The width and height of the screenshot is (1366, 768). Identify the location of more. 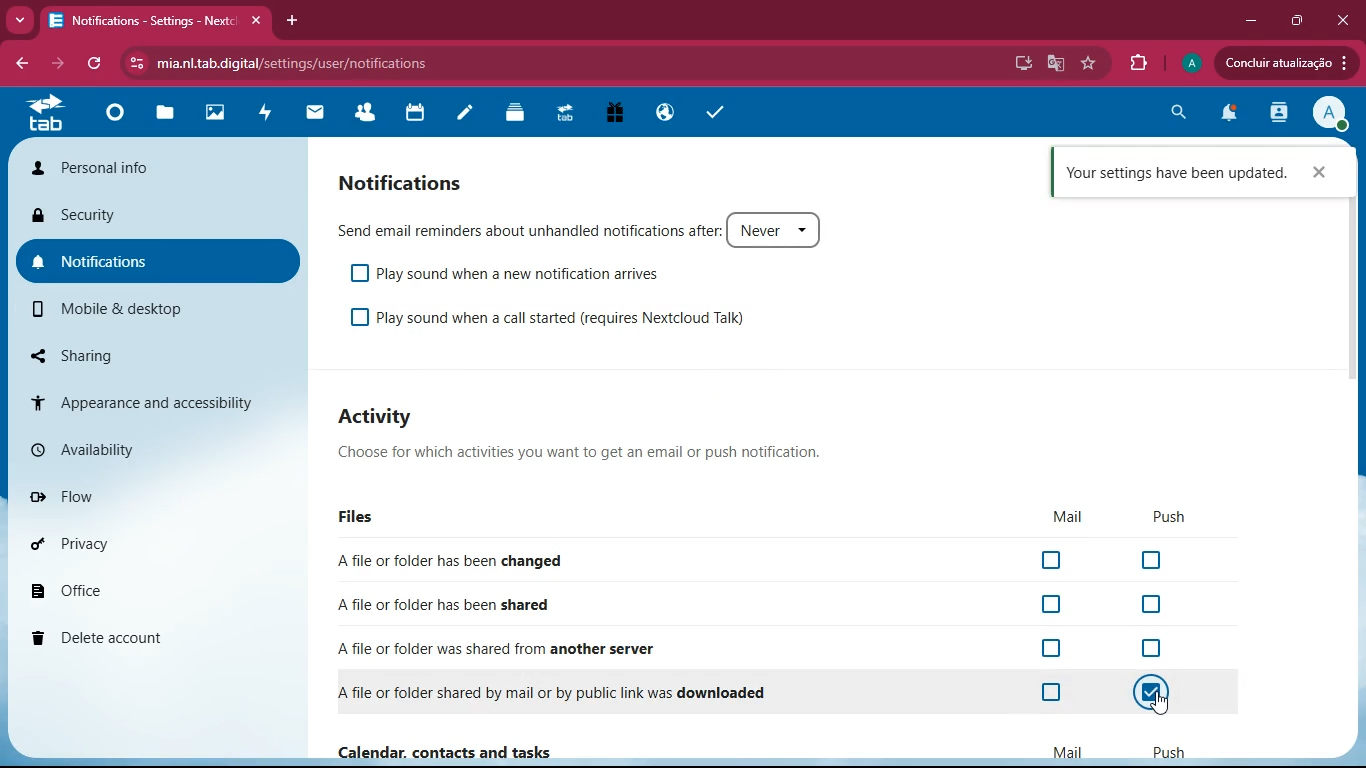
(18, 20).